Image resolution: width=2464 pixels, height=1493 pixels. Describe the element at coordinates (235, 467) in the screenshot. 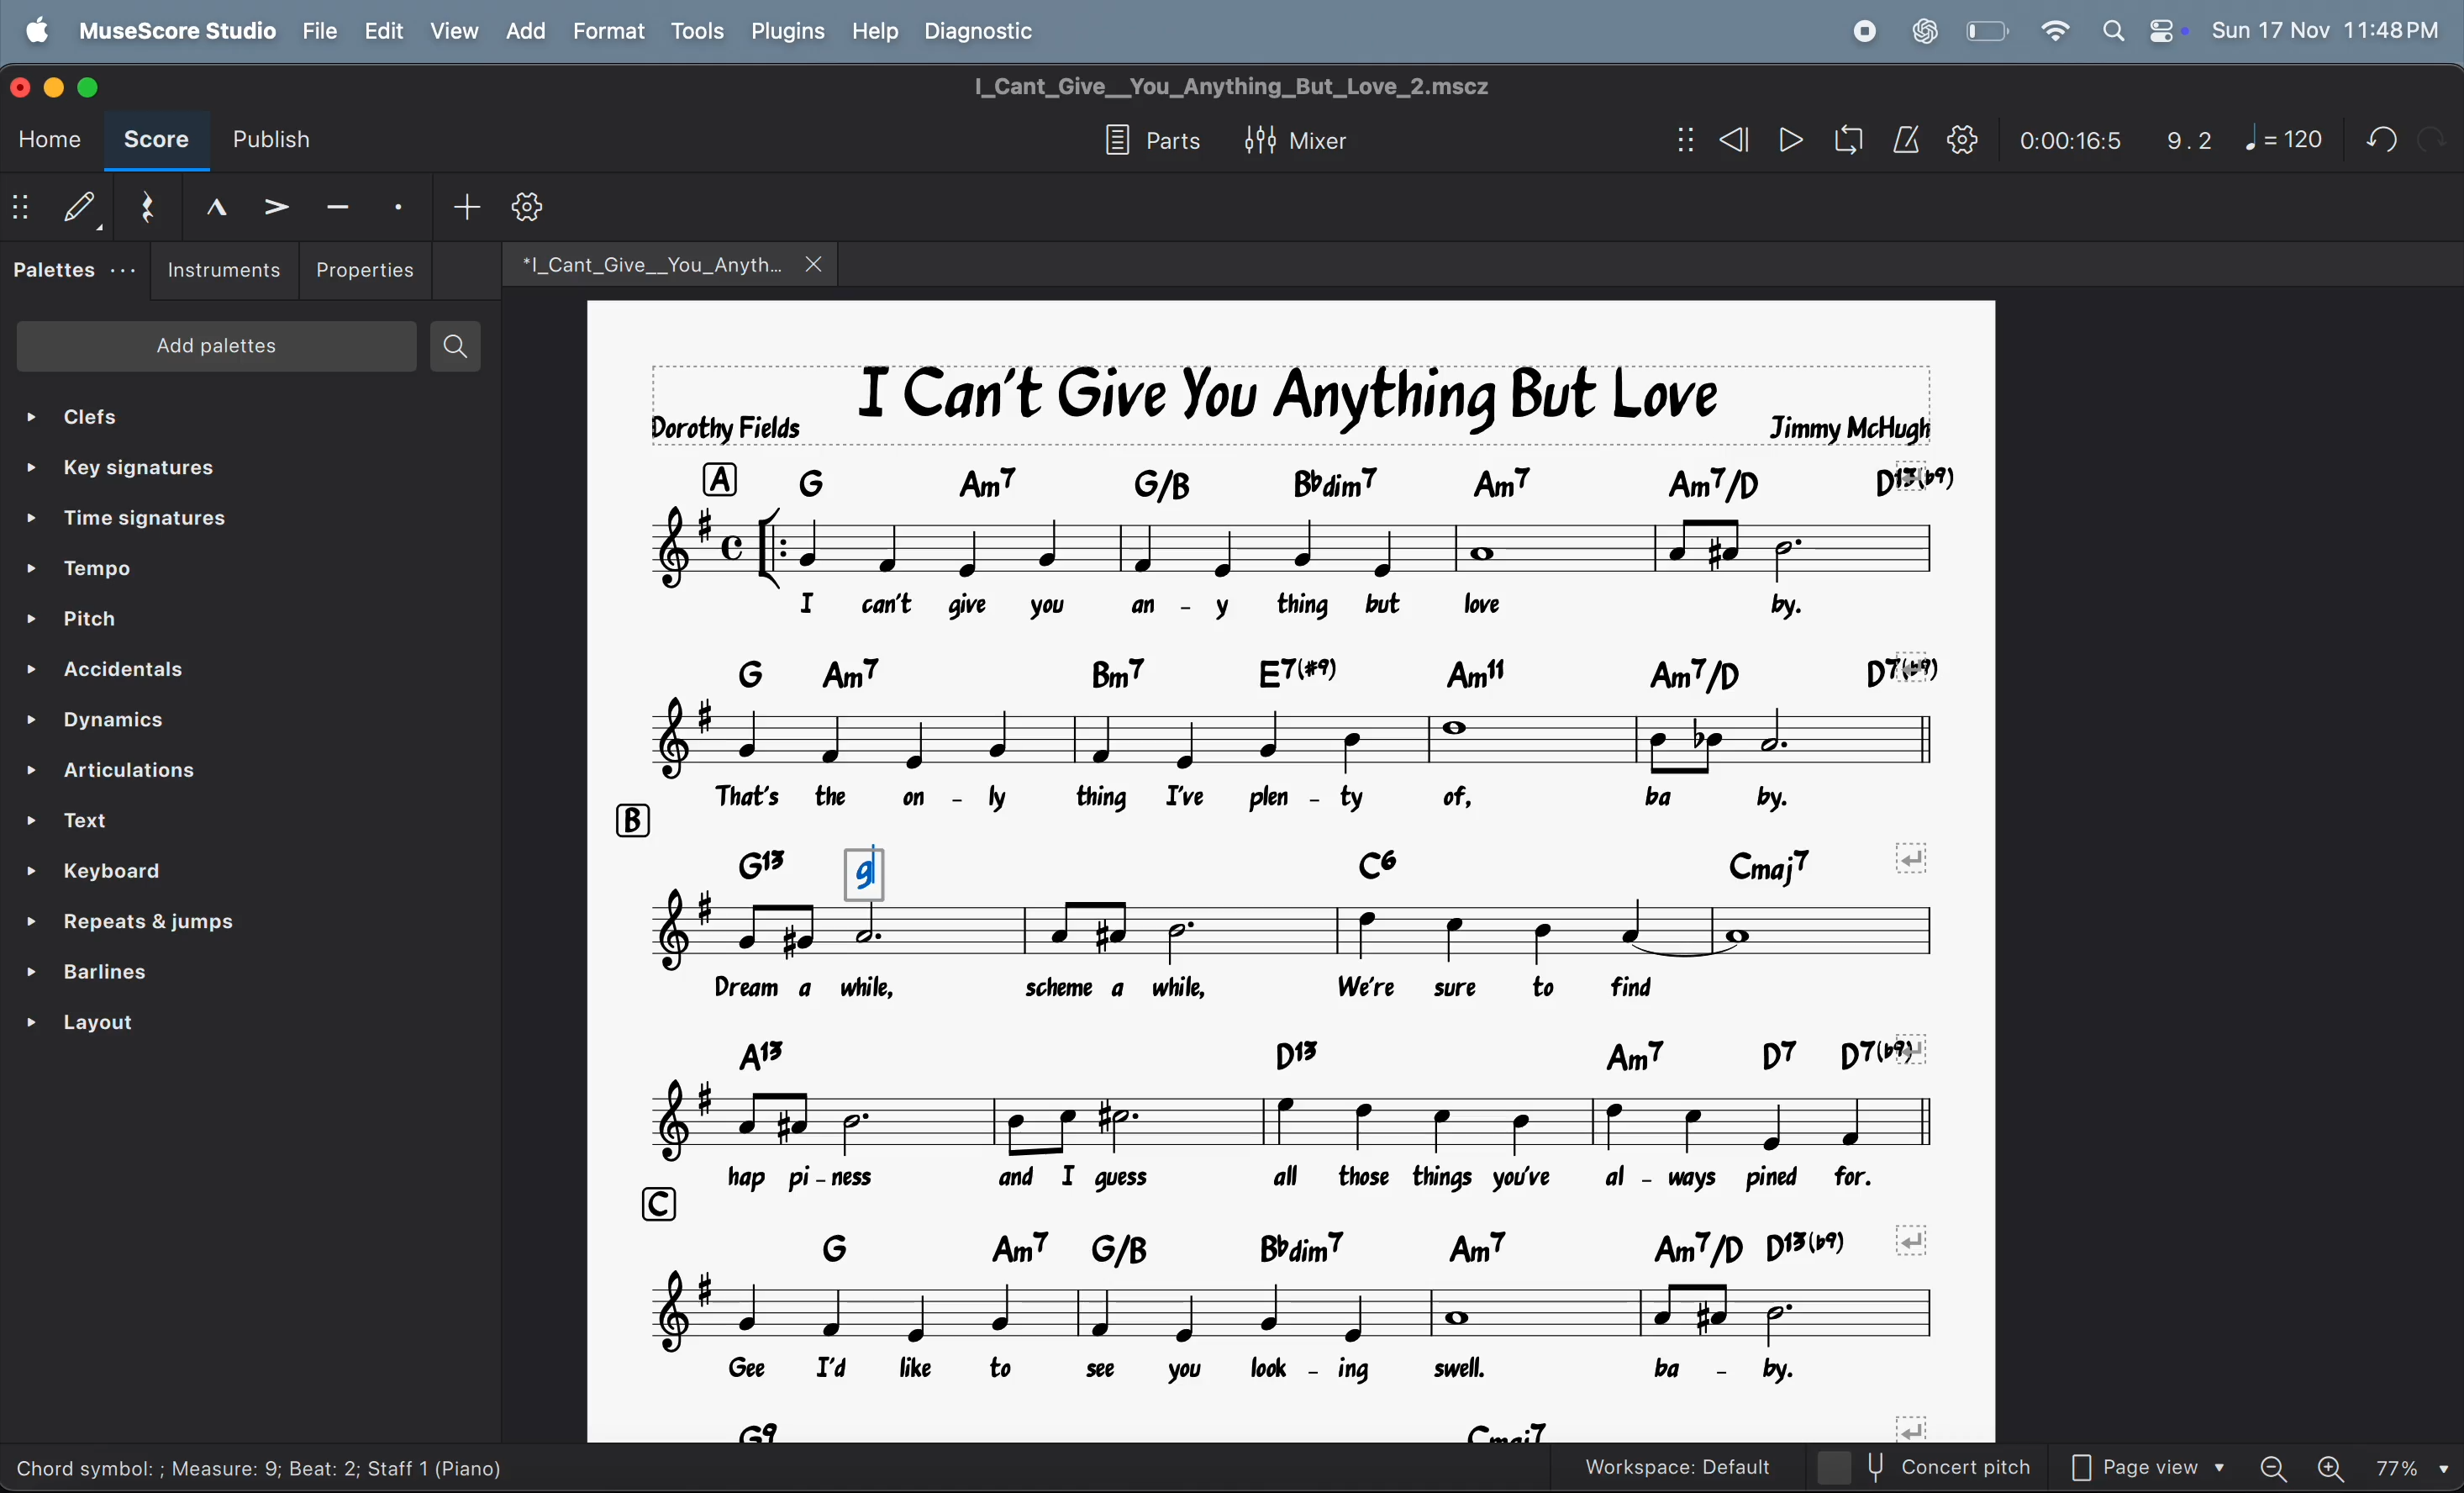

I see `key signature` at that location.